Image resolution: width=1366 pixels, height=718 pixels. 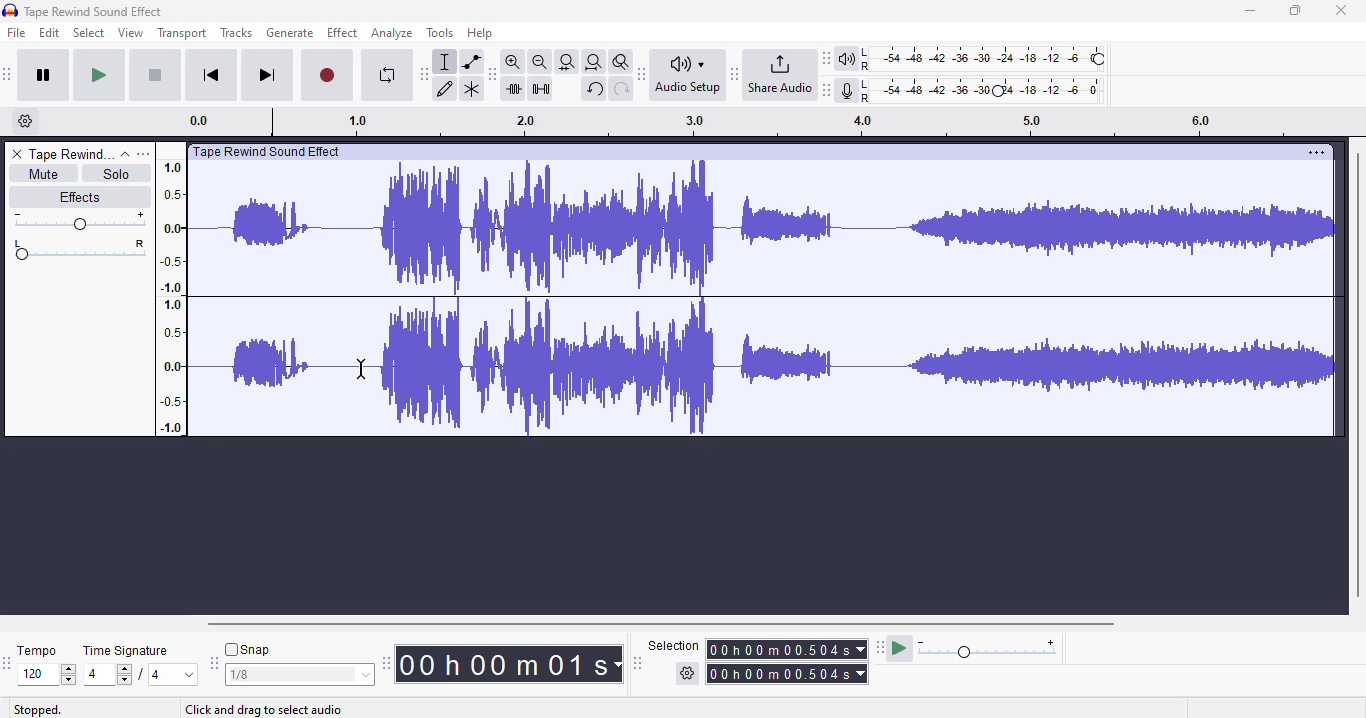 I want to click on time signature, so click(x=126, y=651).